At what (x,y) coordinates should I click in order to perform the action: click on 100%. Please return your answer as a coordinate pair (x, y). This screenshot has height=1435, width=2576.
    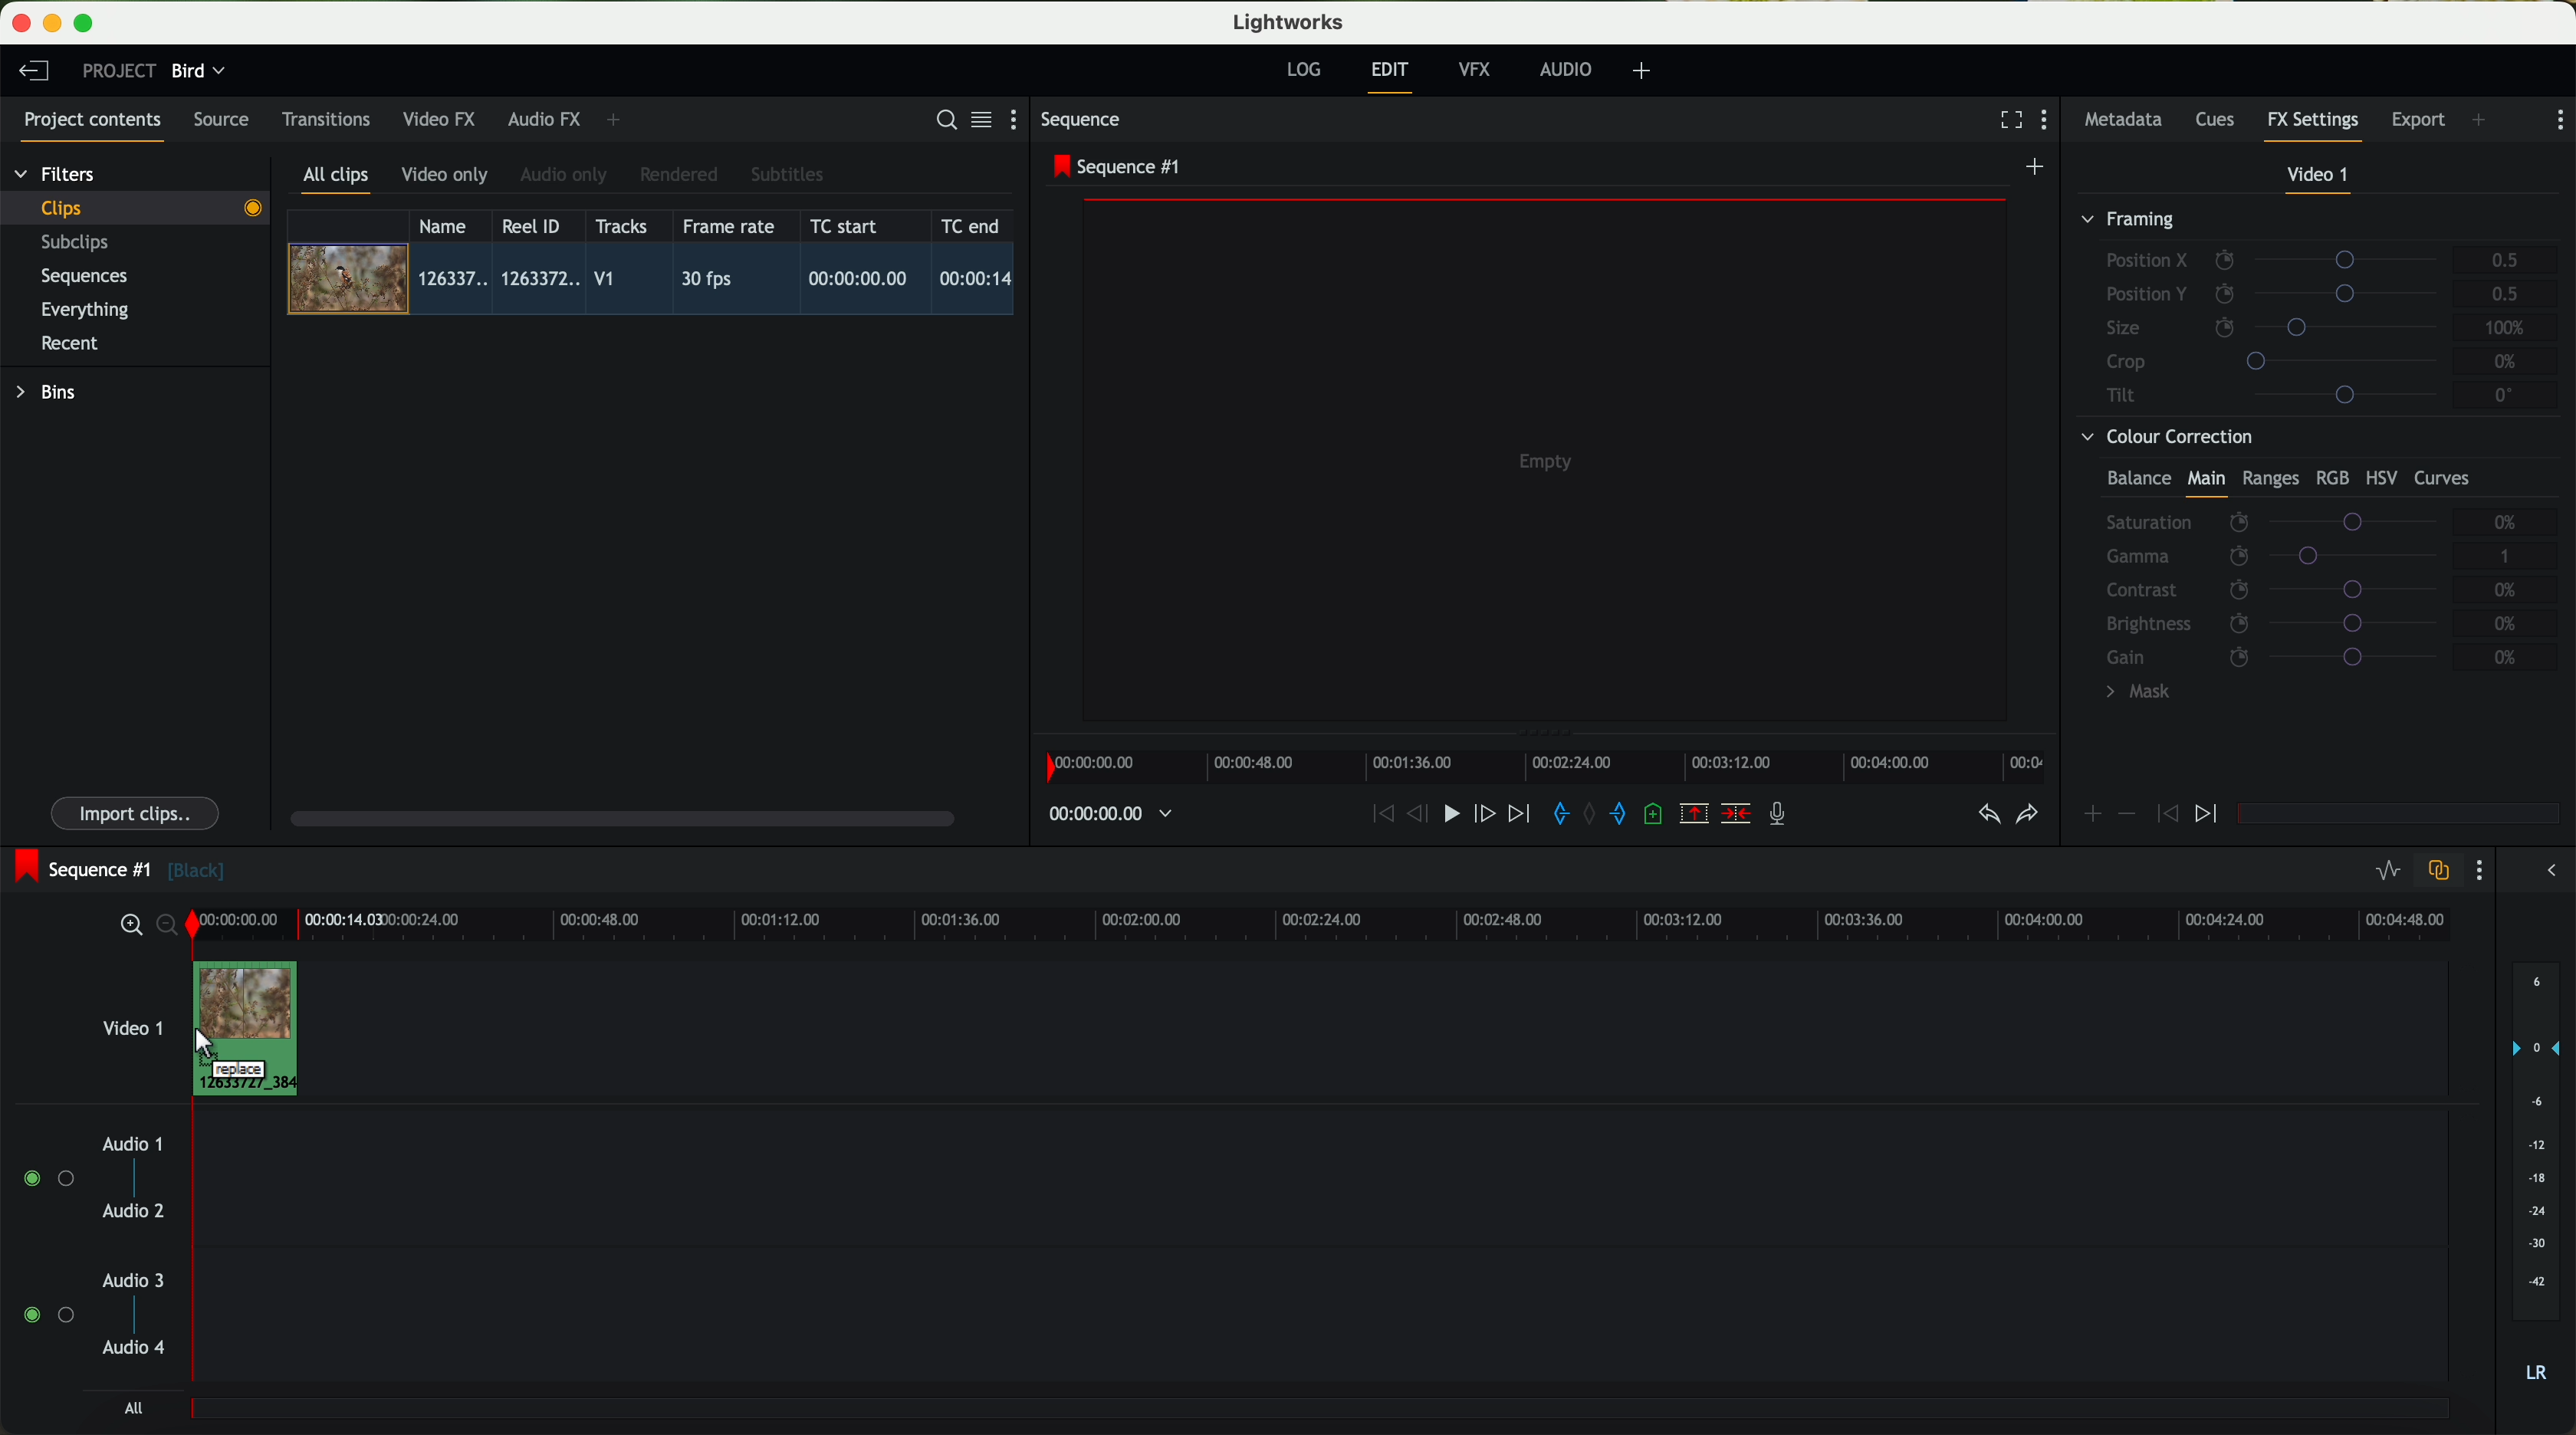
    Looking at the image, I should click on (2510, 328).